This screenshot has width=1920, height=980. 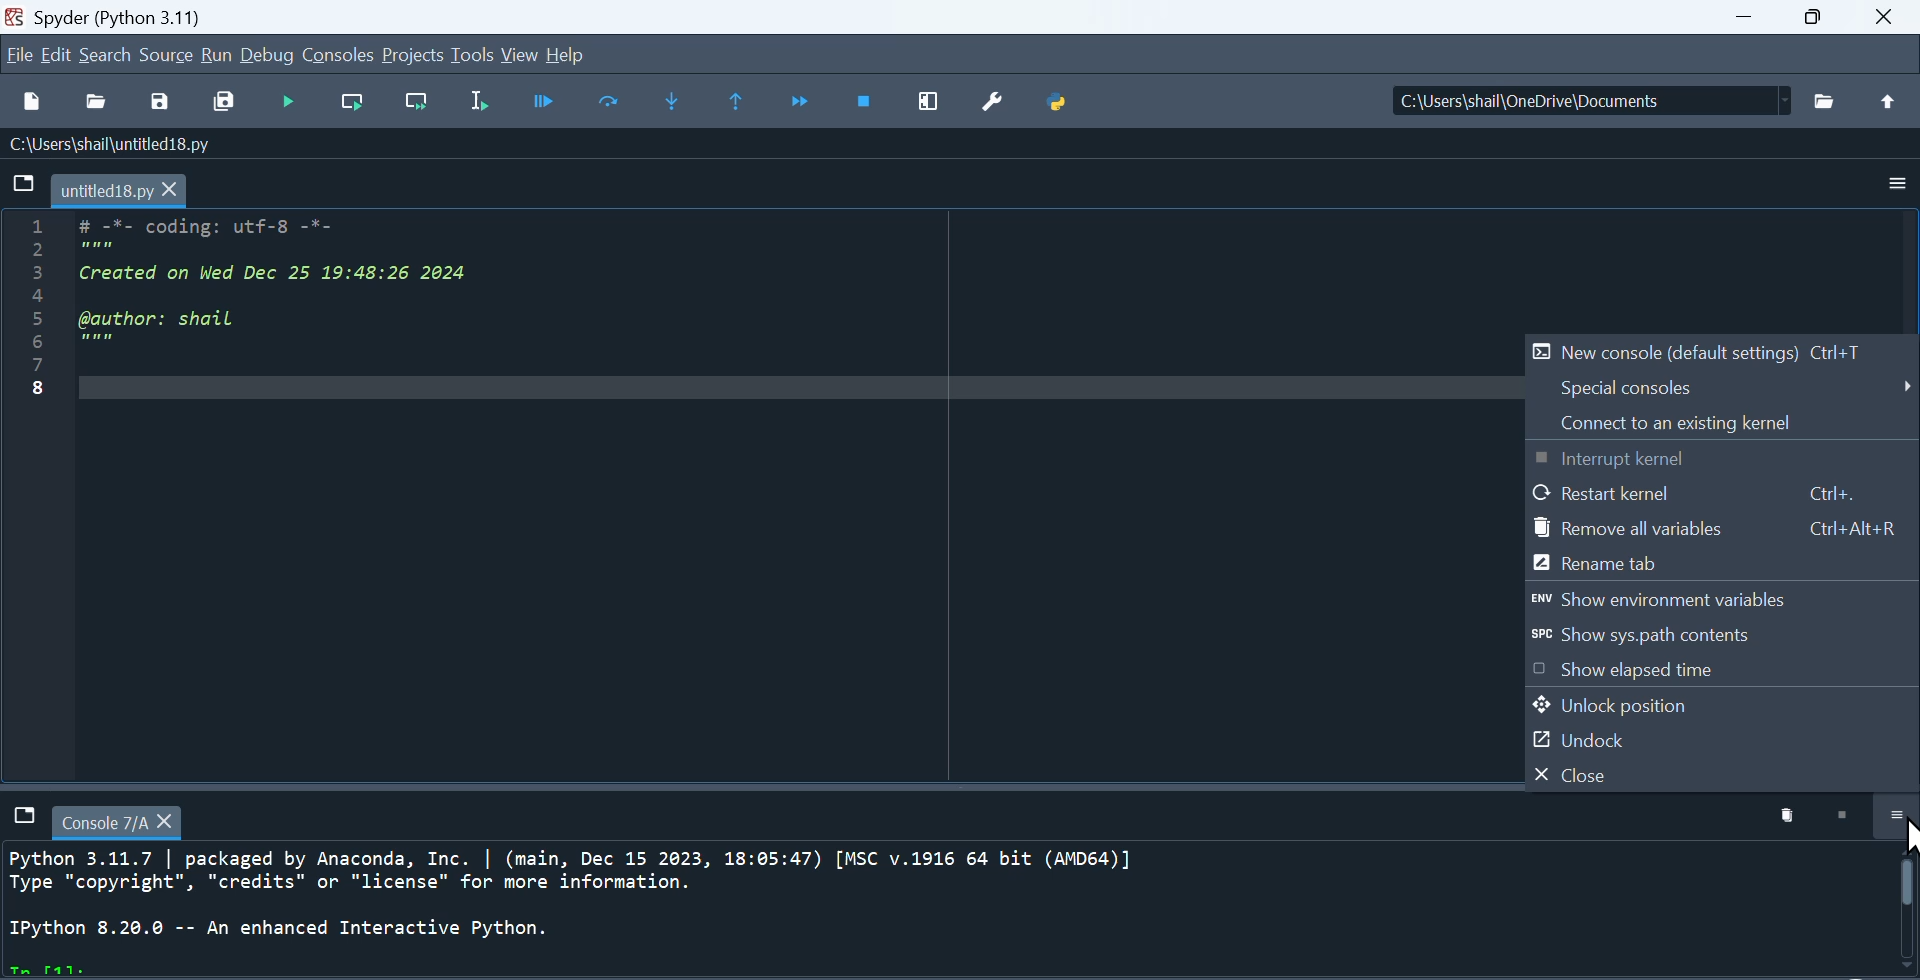 I want to click on special consoles, so click(x=1723, y=393).